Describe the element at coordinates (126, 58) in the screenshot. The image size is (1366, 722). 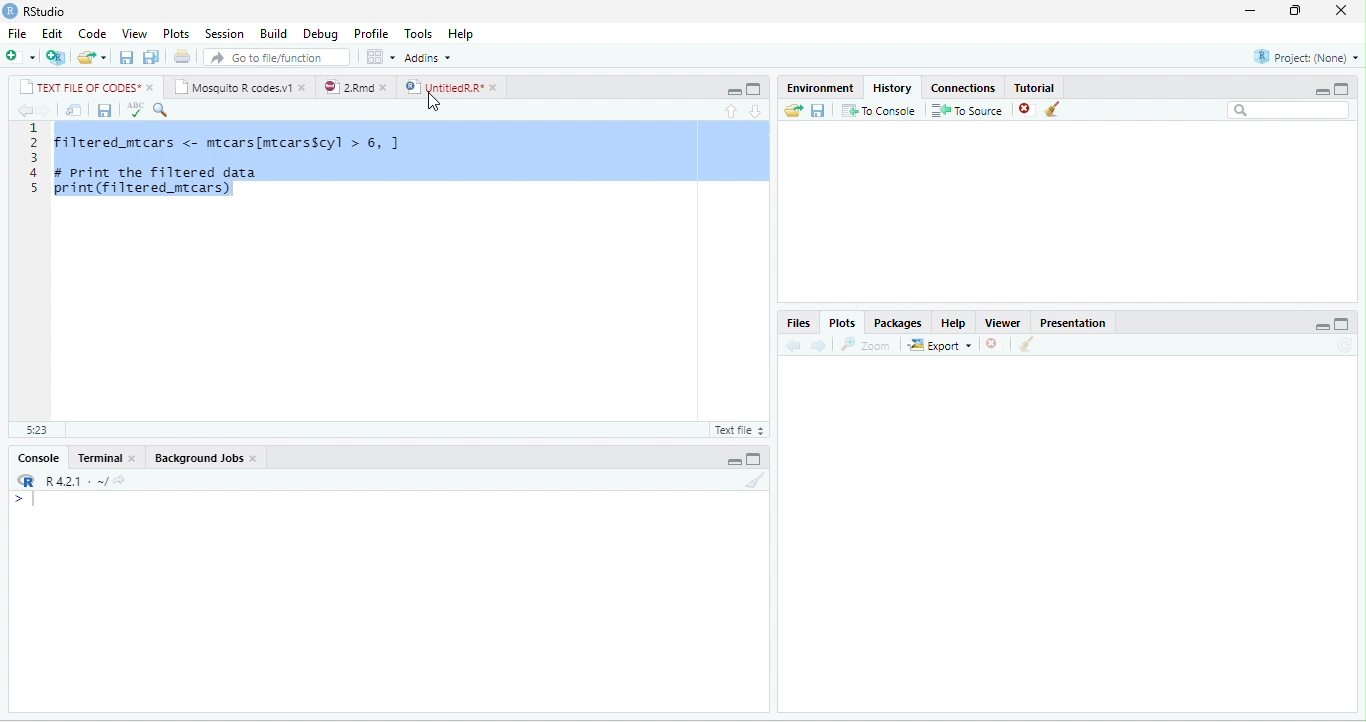
I see `save` at that location.